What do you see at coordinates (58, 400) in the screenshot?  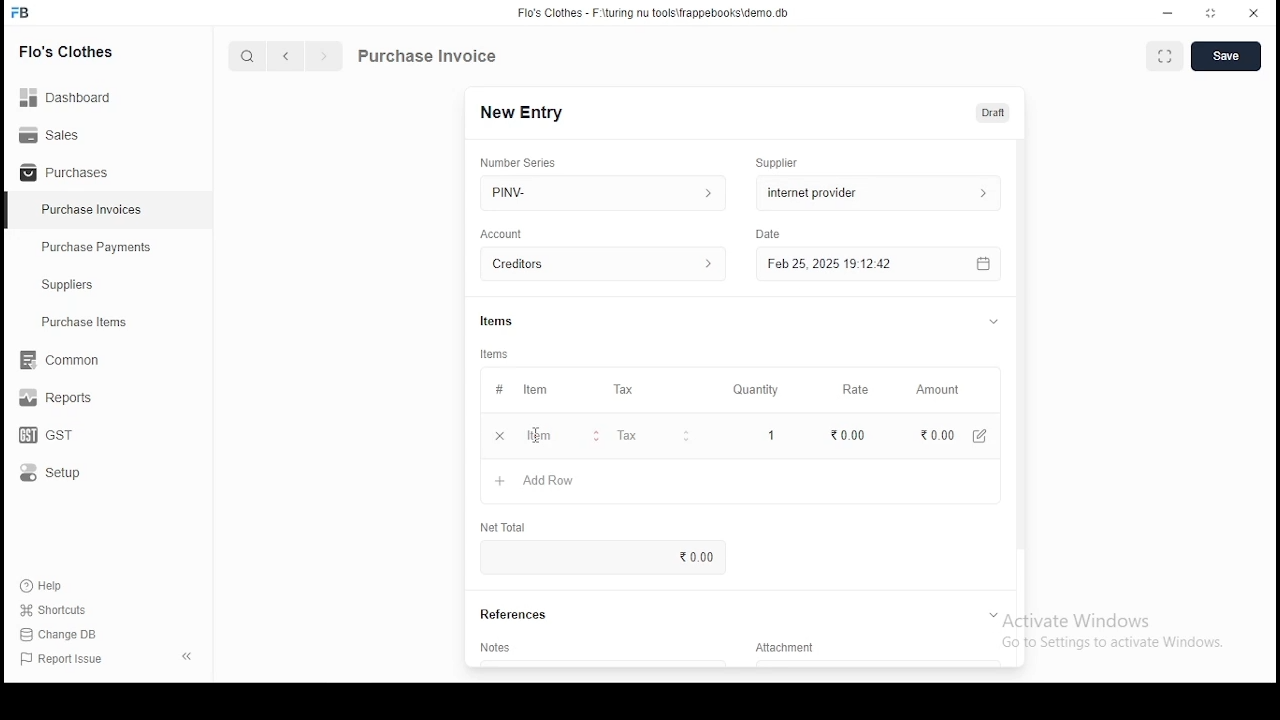 I see `reports` at bounding box center [58, 400].